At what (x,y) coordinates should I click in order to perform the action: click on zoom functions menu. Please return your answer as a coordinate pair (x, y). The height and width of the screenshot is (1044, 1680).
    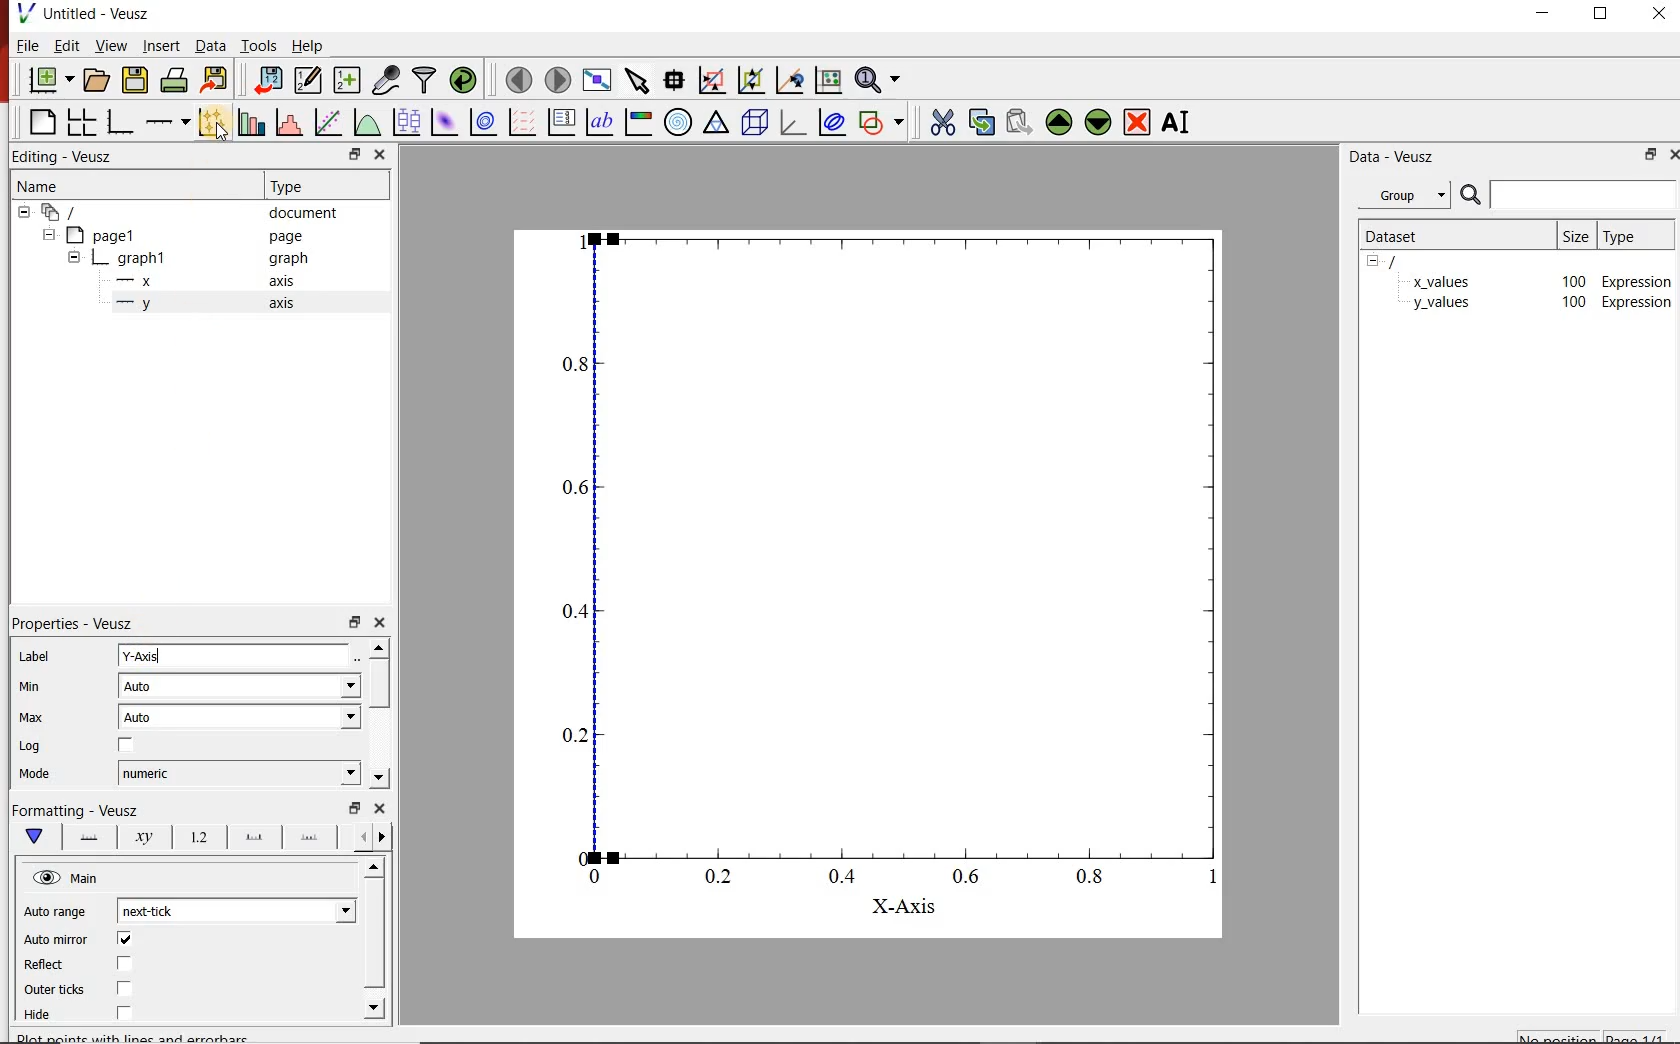
    Looking at the image, I should click on (878, 82).